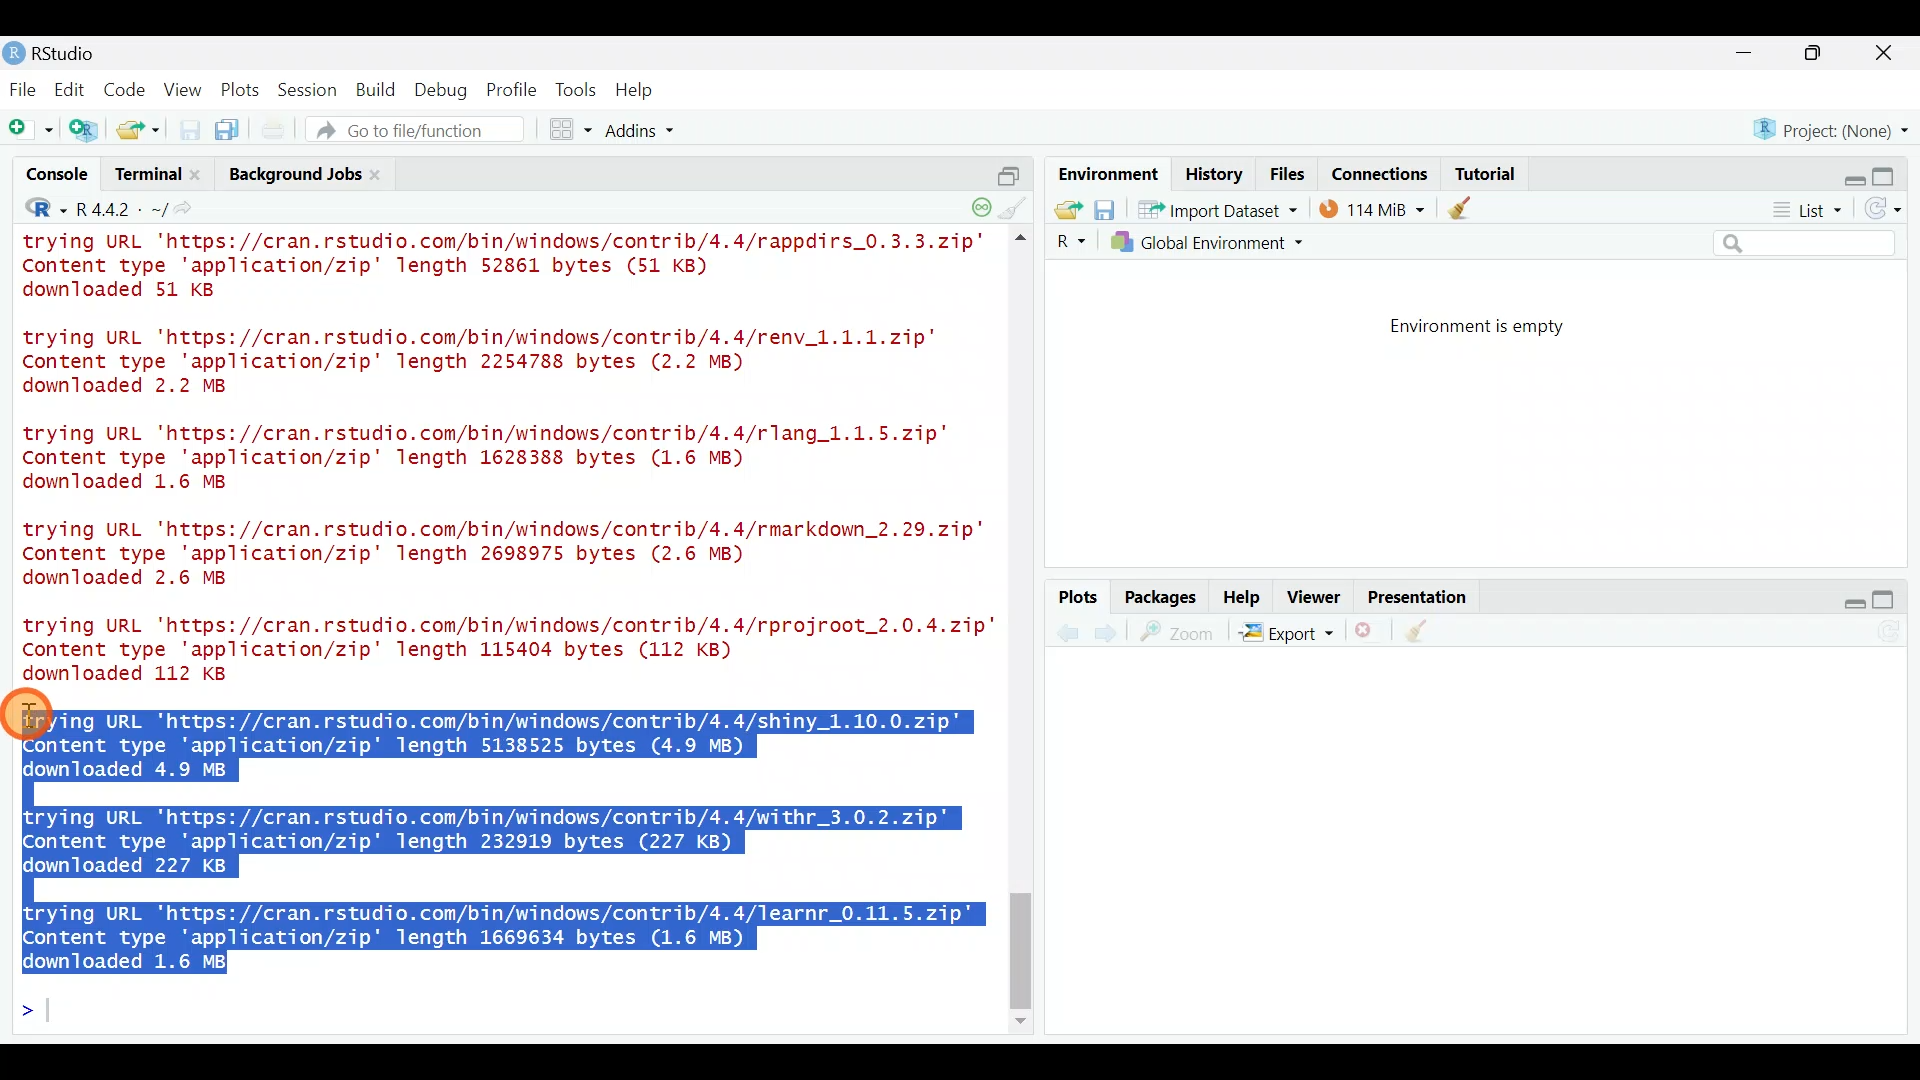 The height and width of the screenshot is (1080, 1920). What do you see at coordinates (439, 91) in the screenshot?
I see `Debug` at bounding box center [439, 91].